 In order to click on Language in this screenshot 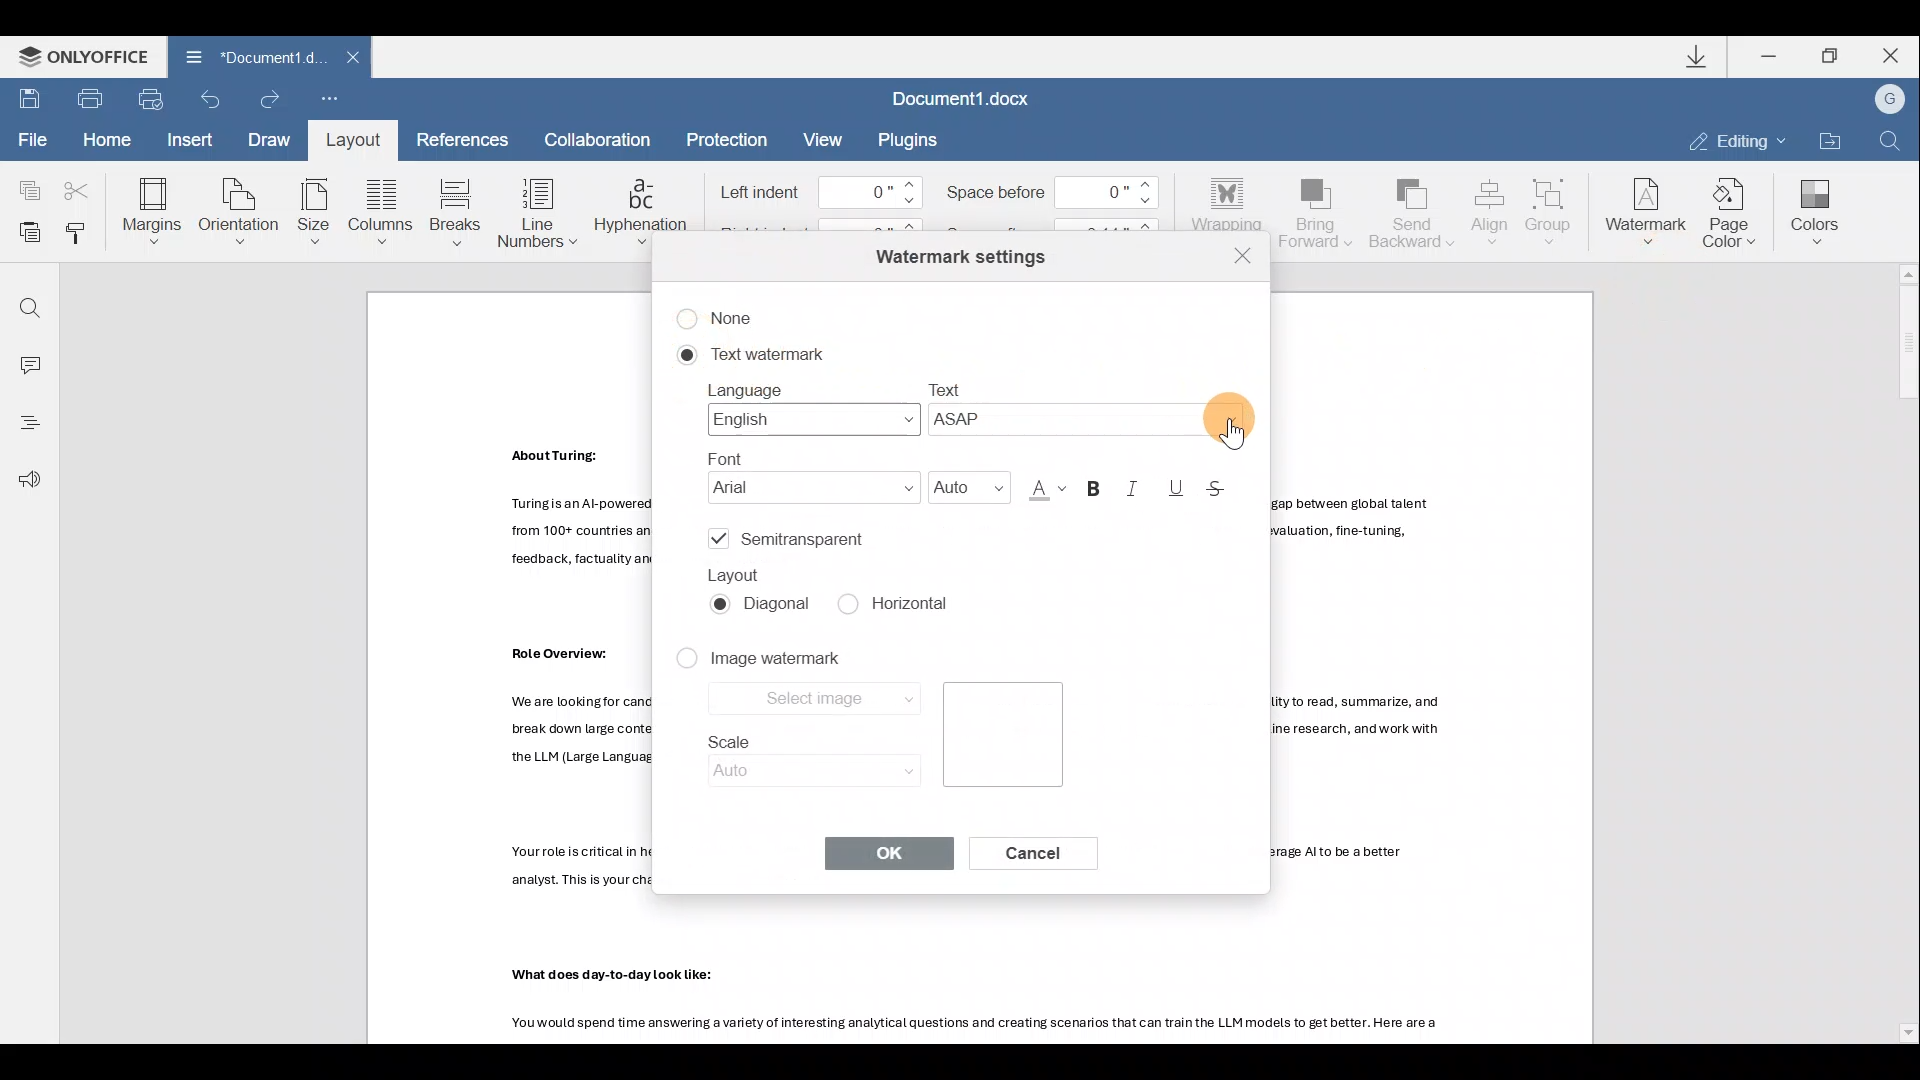, I will do `click(804, 406)`.